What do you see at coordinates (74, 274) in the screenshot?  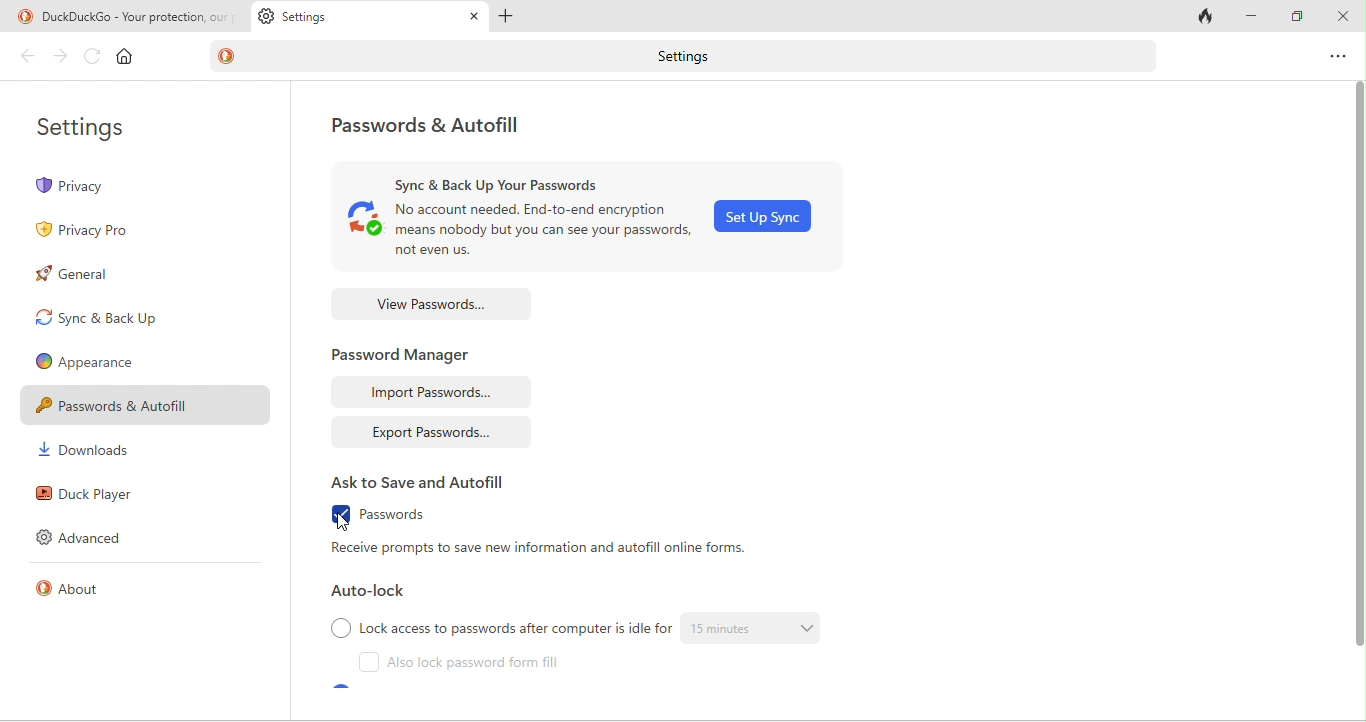 I see `general` at bounding box center [74, 274].